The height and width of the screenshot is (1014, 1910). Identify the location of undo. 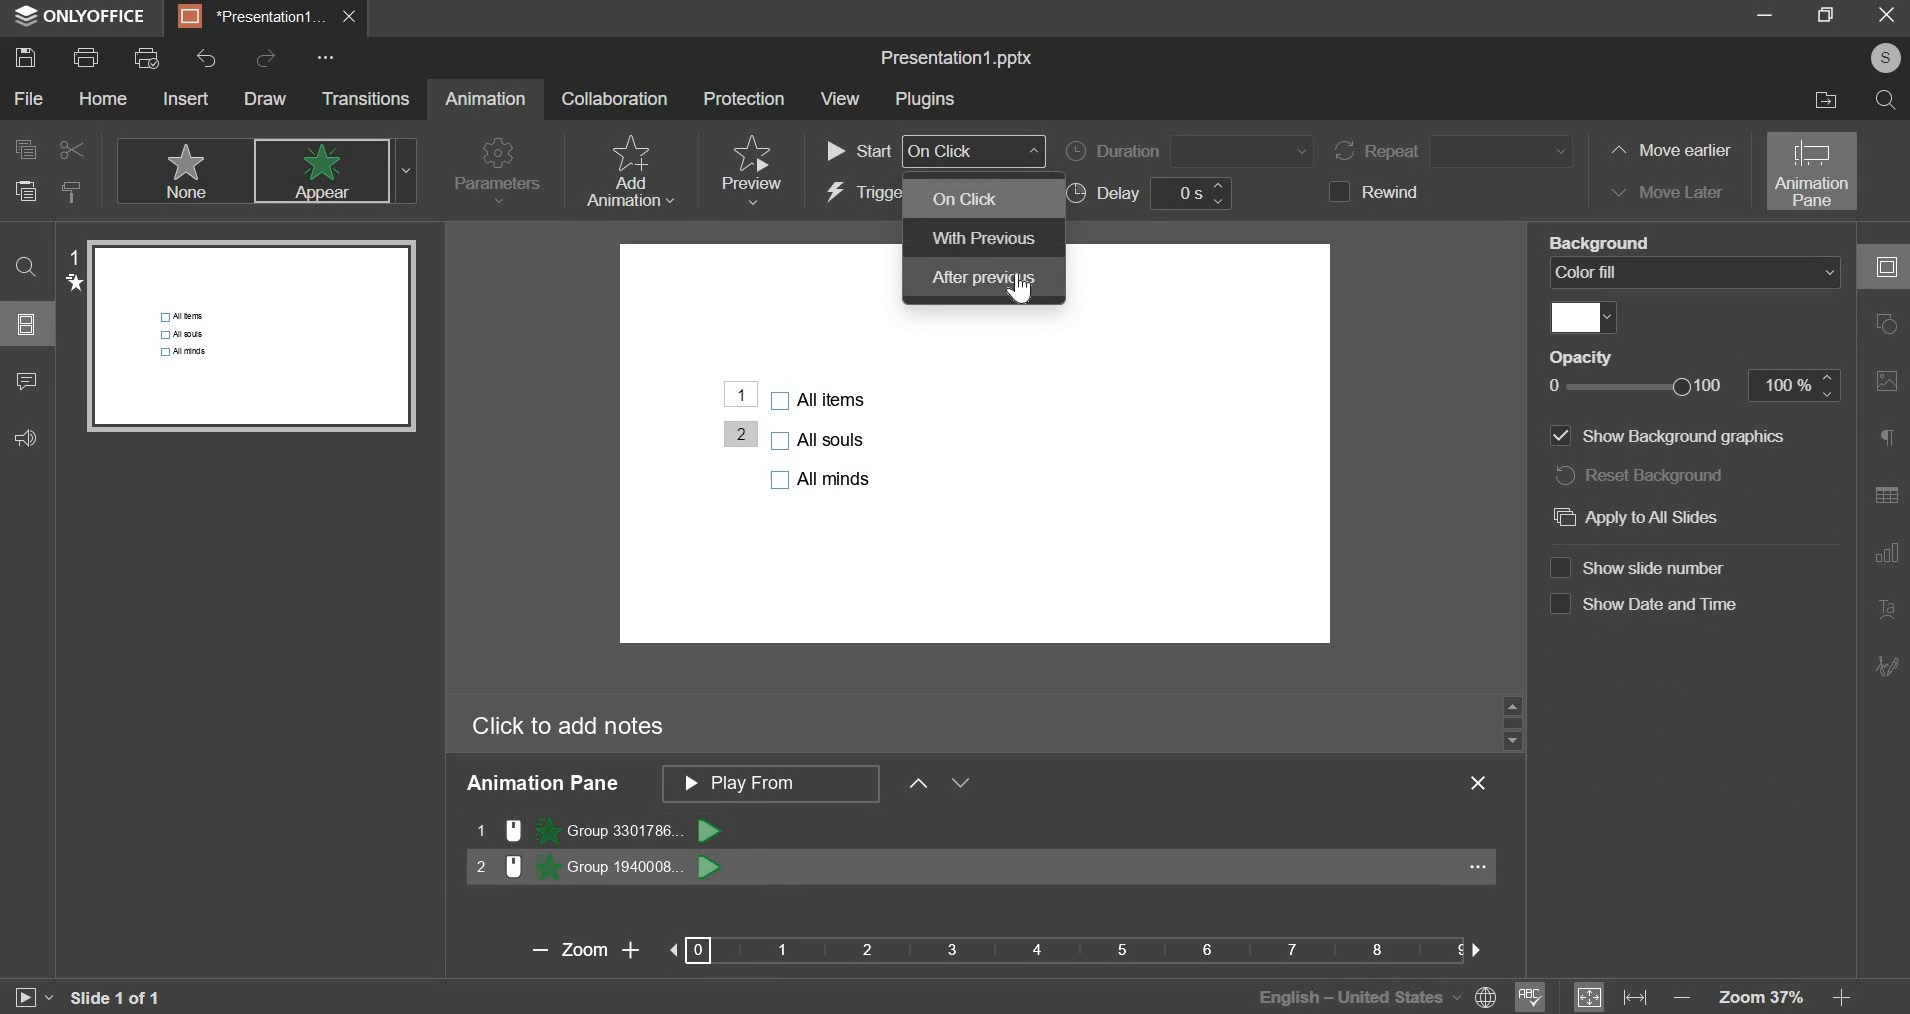
(206, 59).